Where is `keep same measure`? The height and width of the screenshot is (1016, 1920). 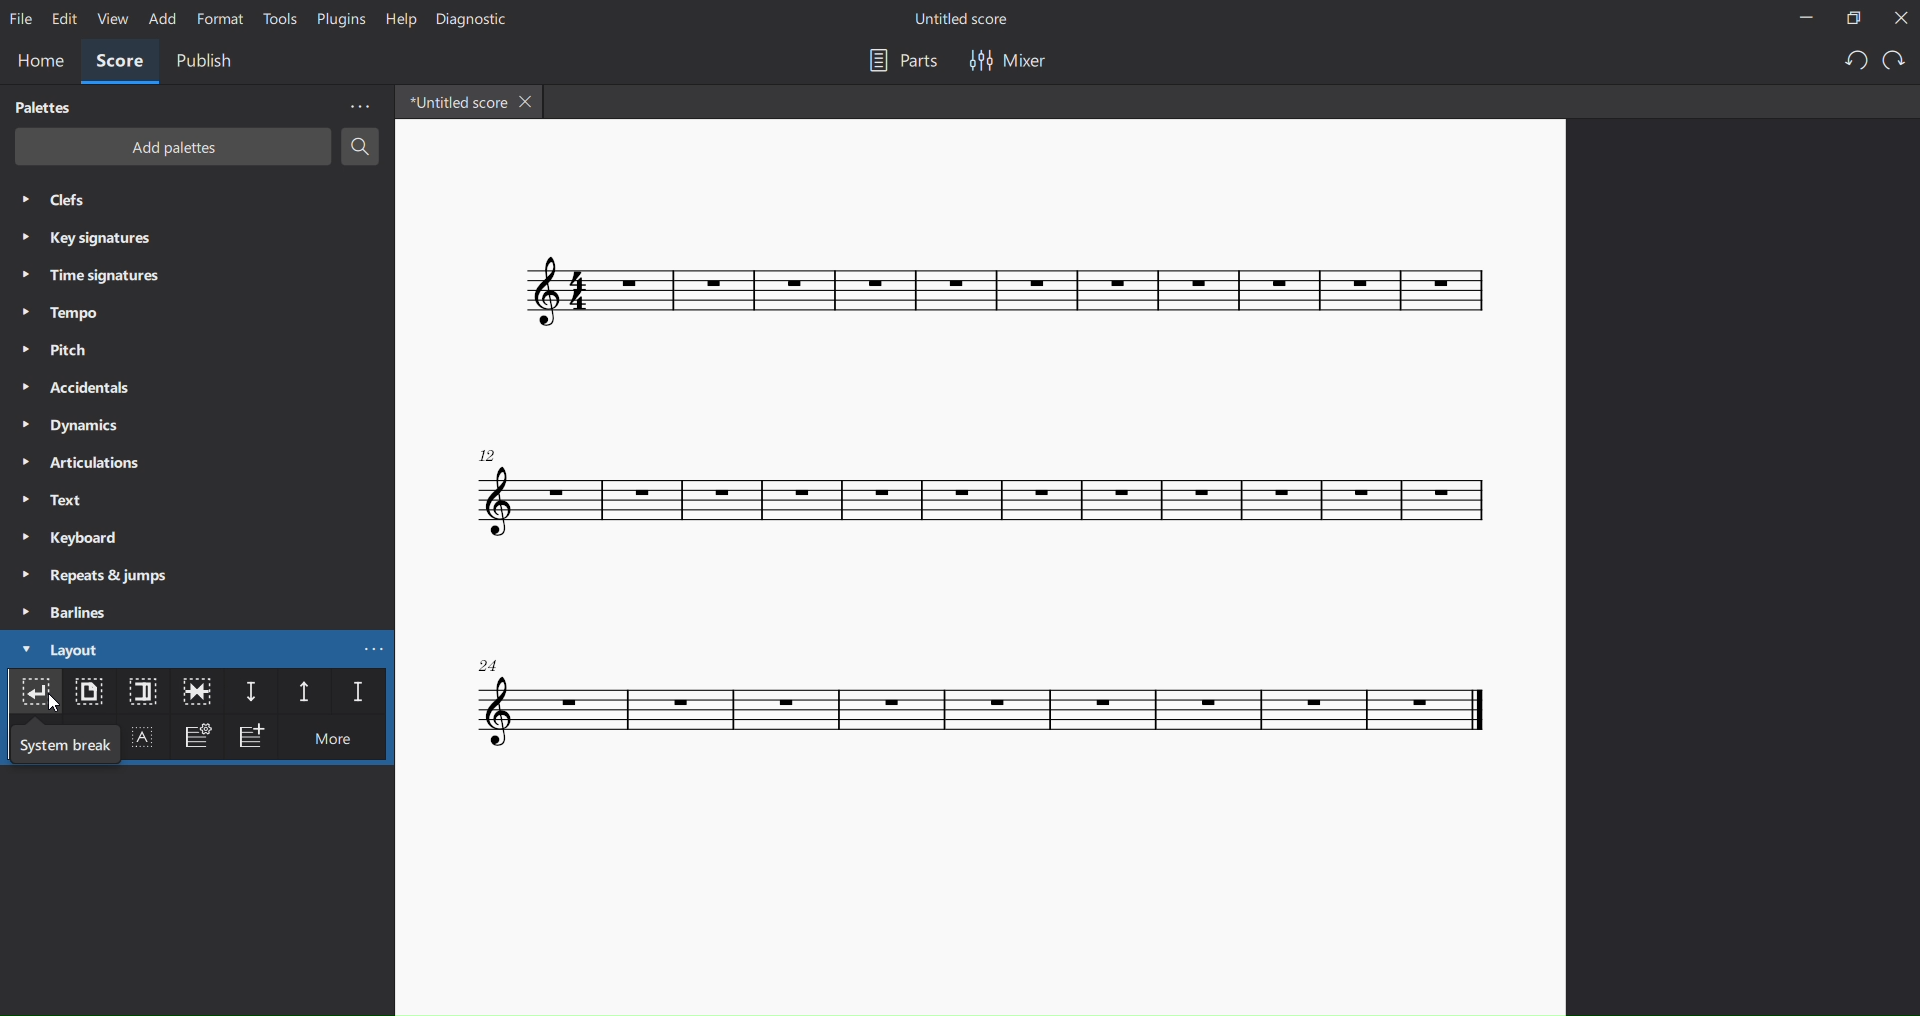
keep same measure is located at coordinates (197, 692).